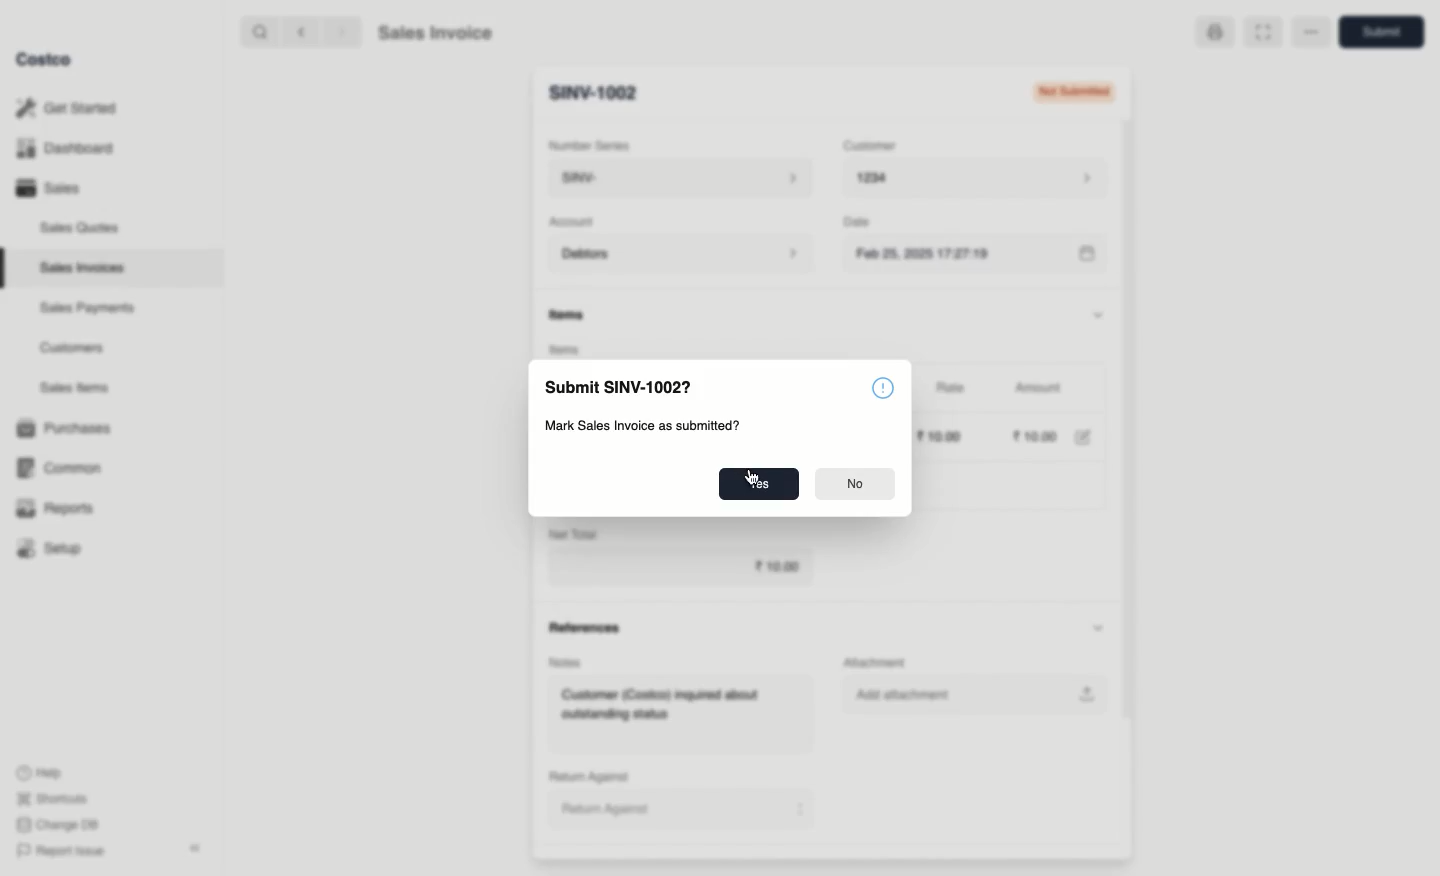 The height and width of the screenshot is (876, 1440). I want to click on Back, so click(296, 34).